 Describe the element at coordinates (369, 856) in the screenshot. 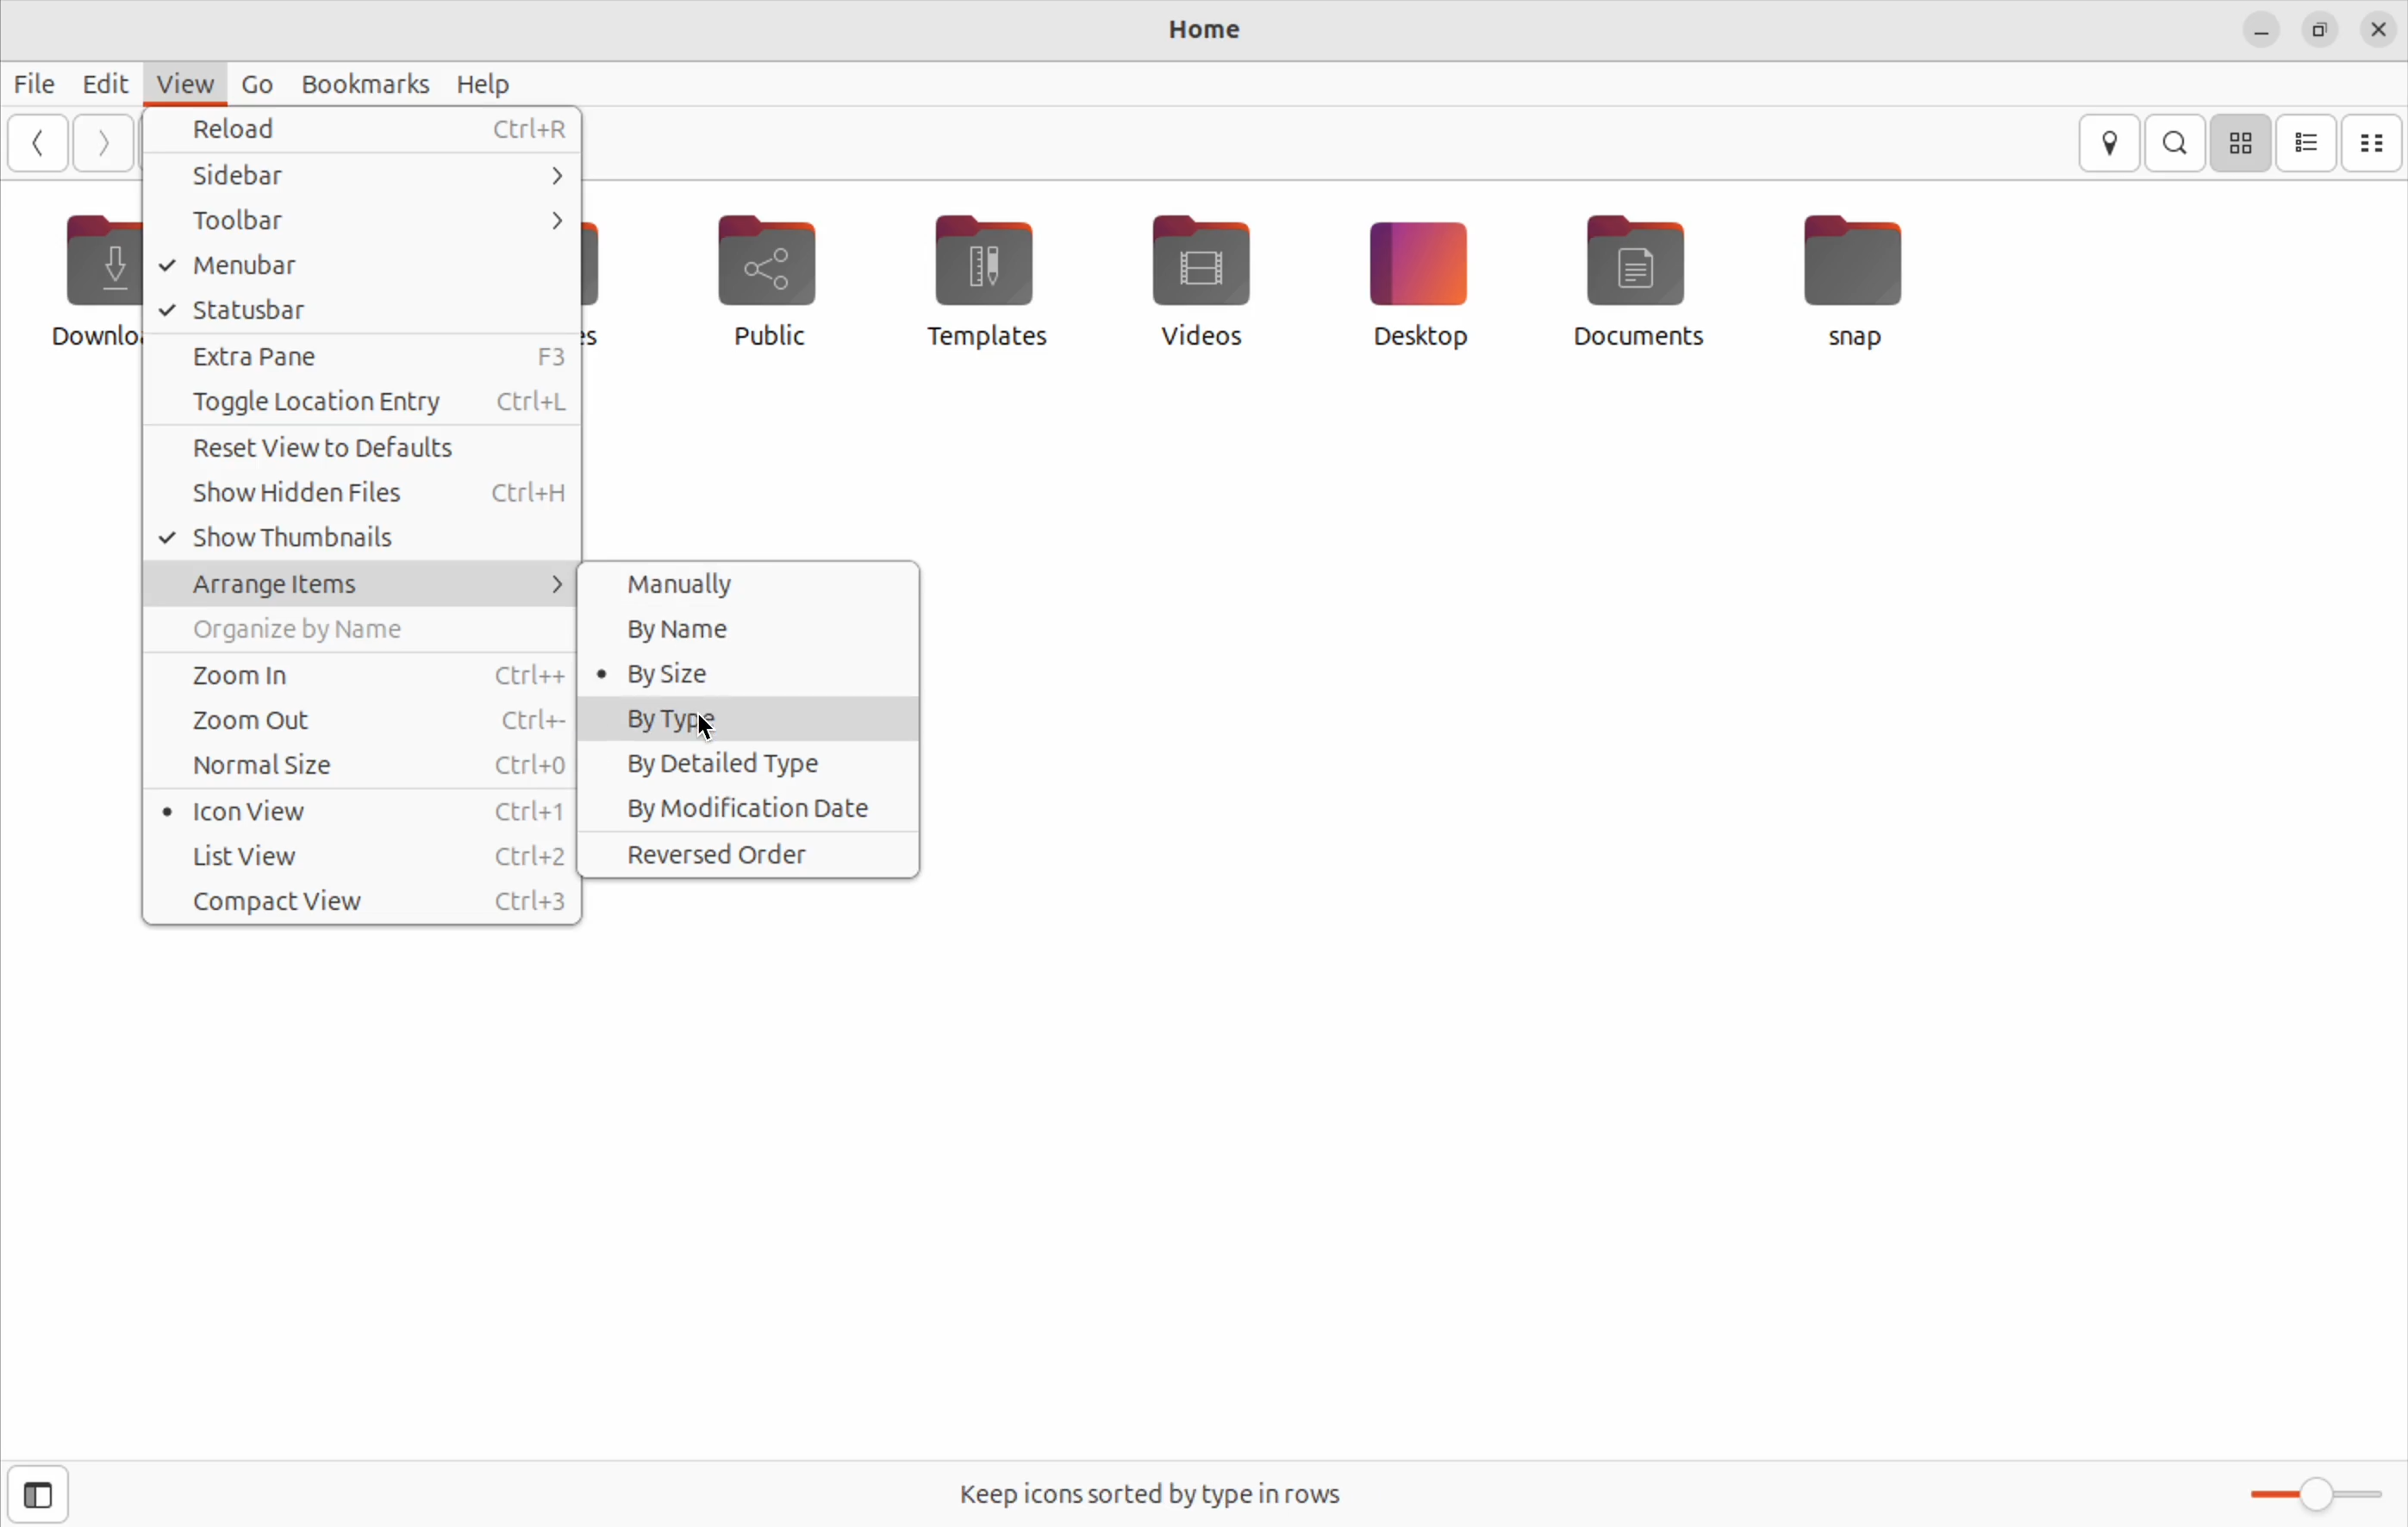

I see `list view` at that location.